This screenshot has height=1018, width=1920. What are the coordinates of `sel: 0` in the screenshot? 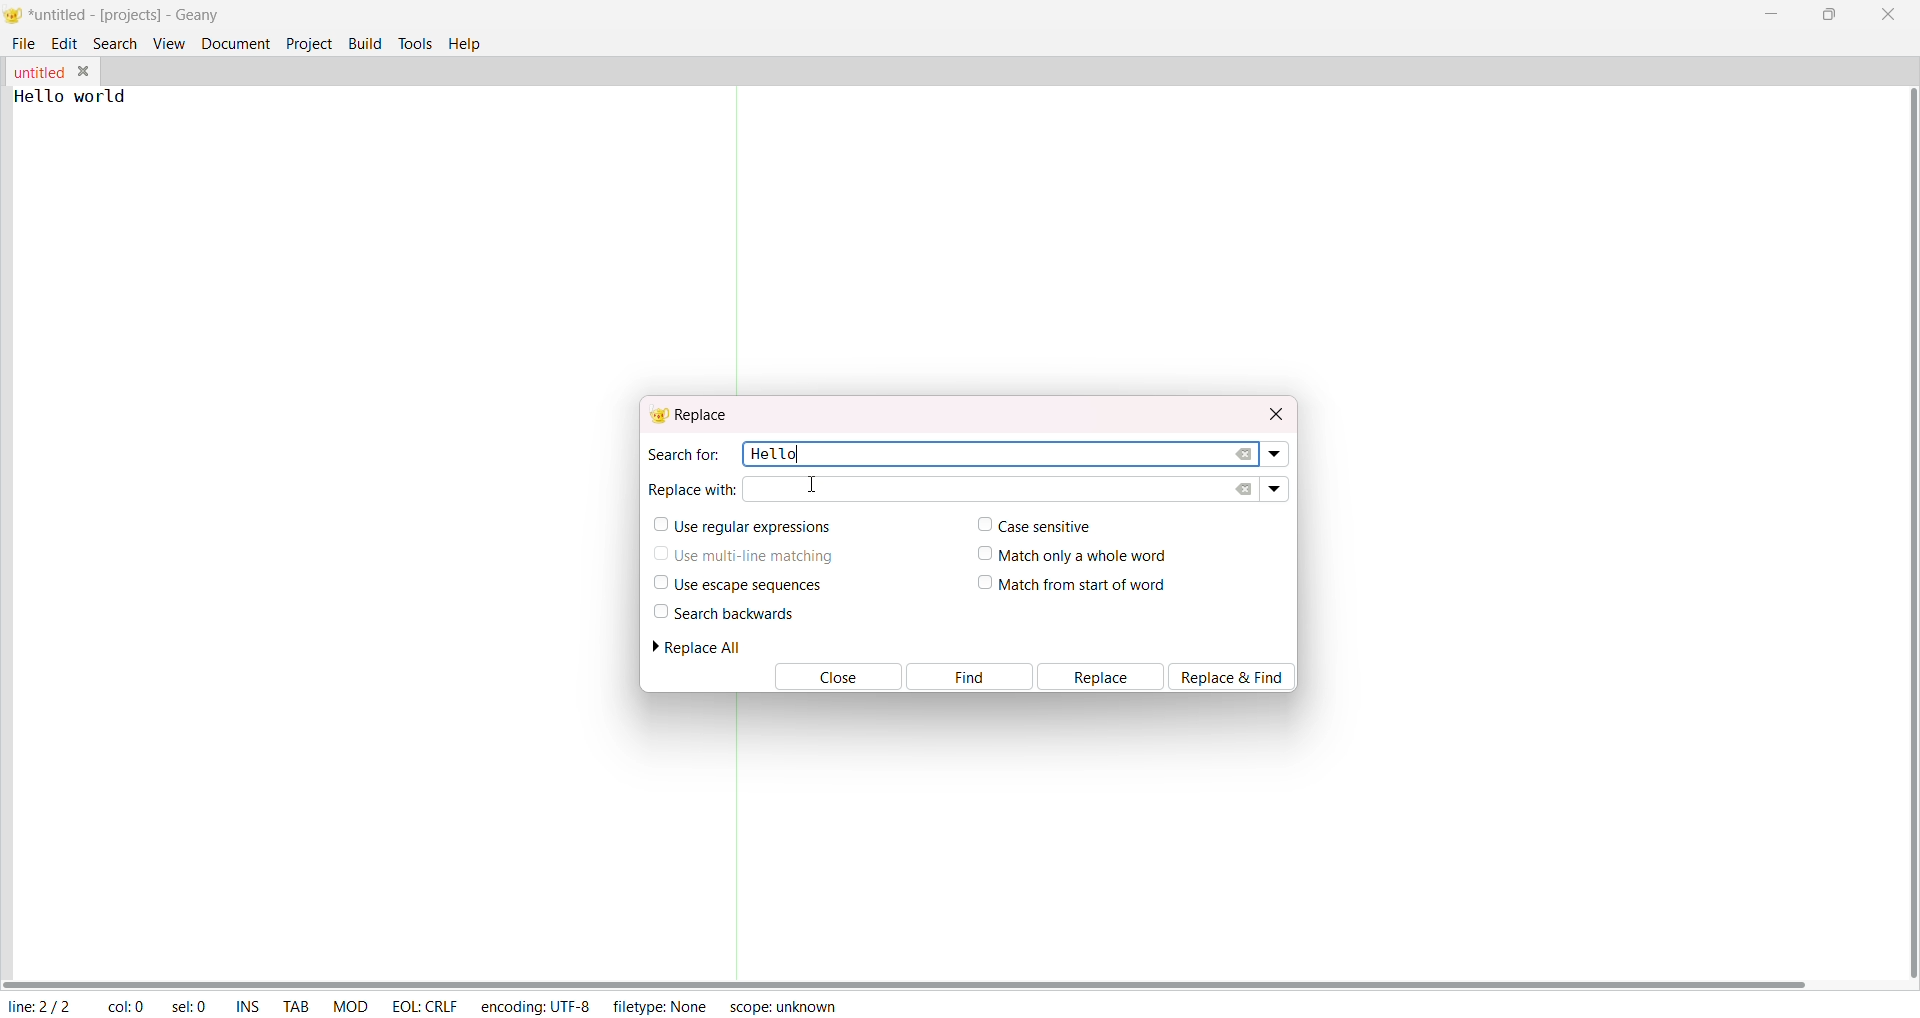 It's located at (191, 1007).